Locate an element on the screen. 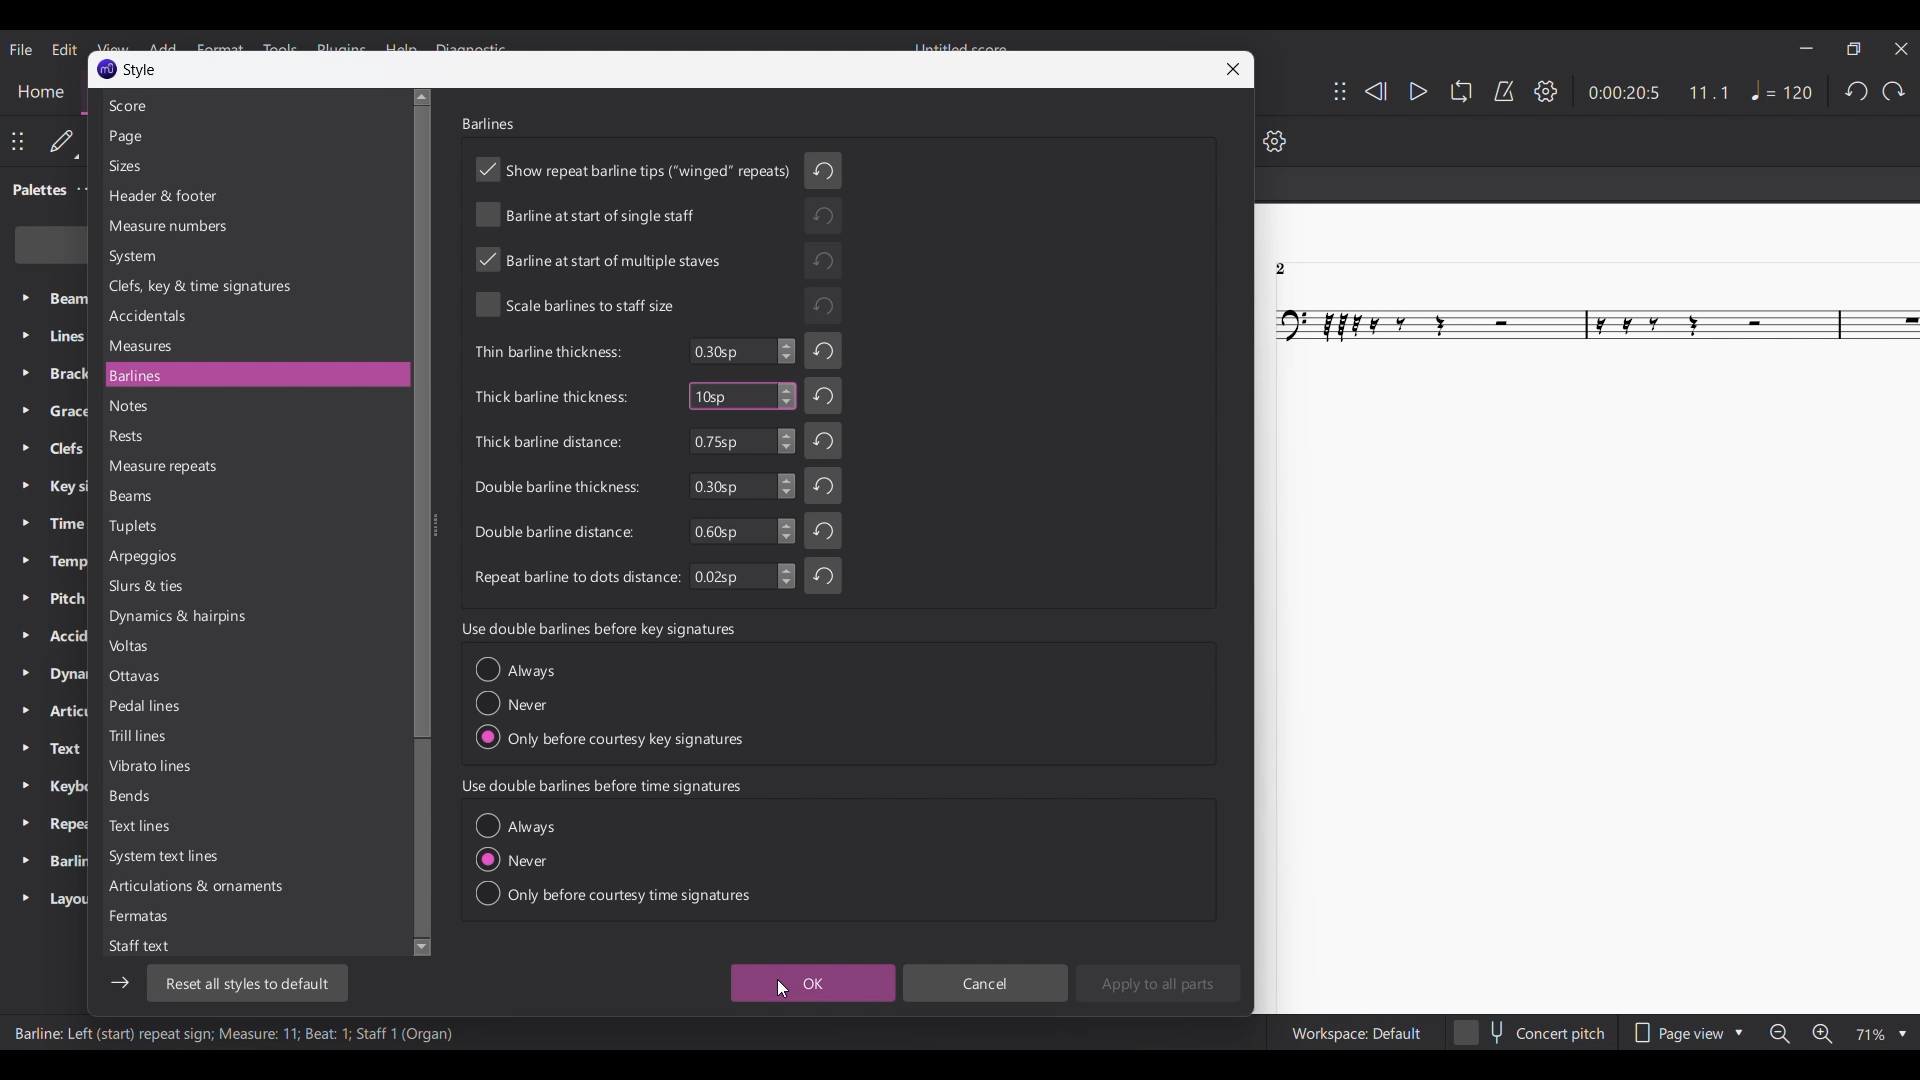 The height and width of the screenshot is (1080, 1920). Metronome is located at coordinates (1505, 91).